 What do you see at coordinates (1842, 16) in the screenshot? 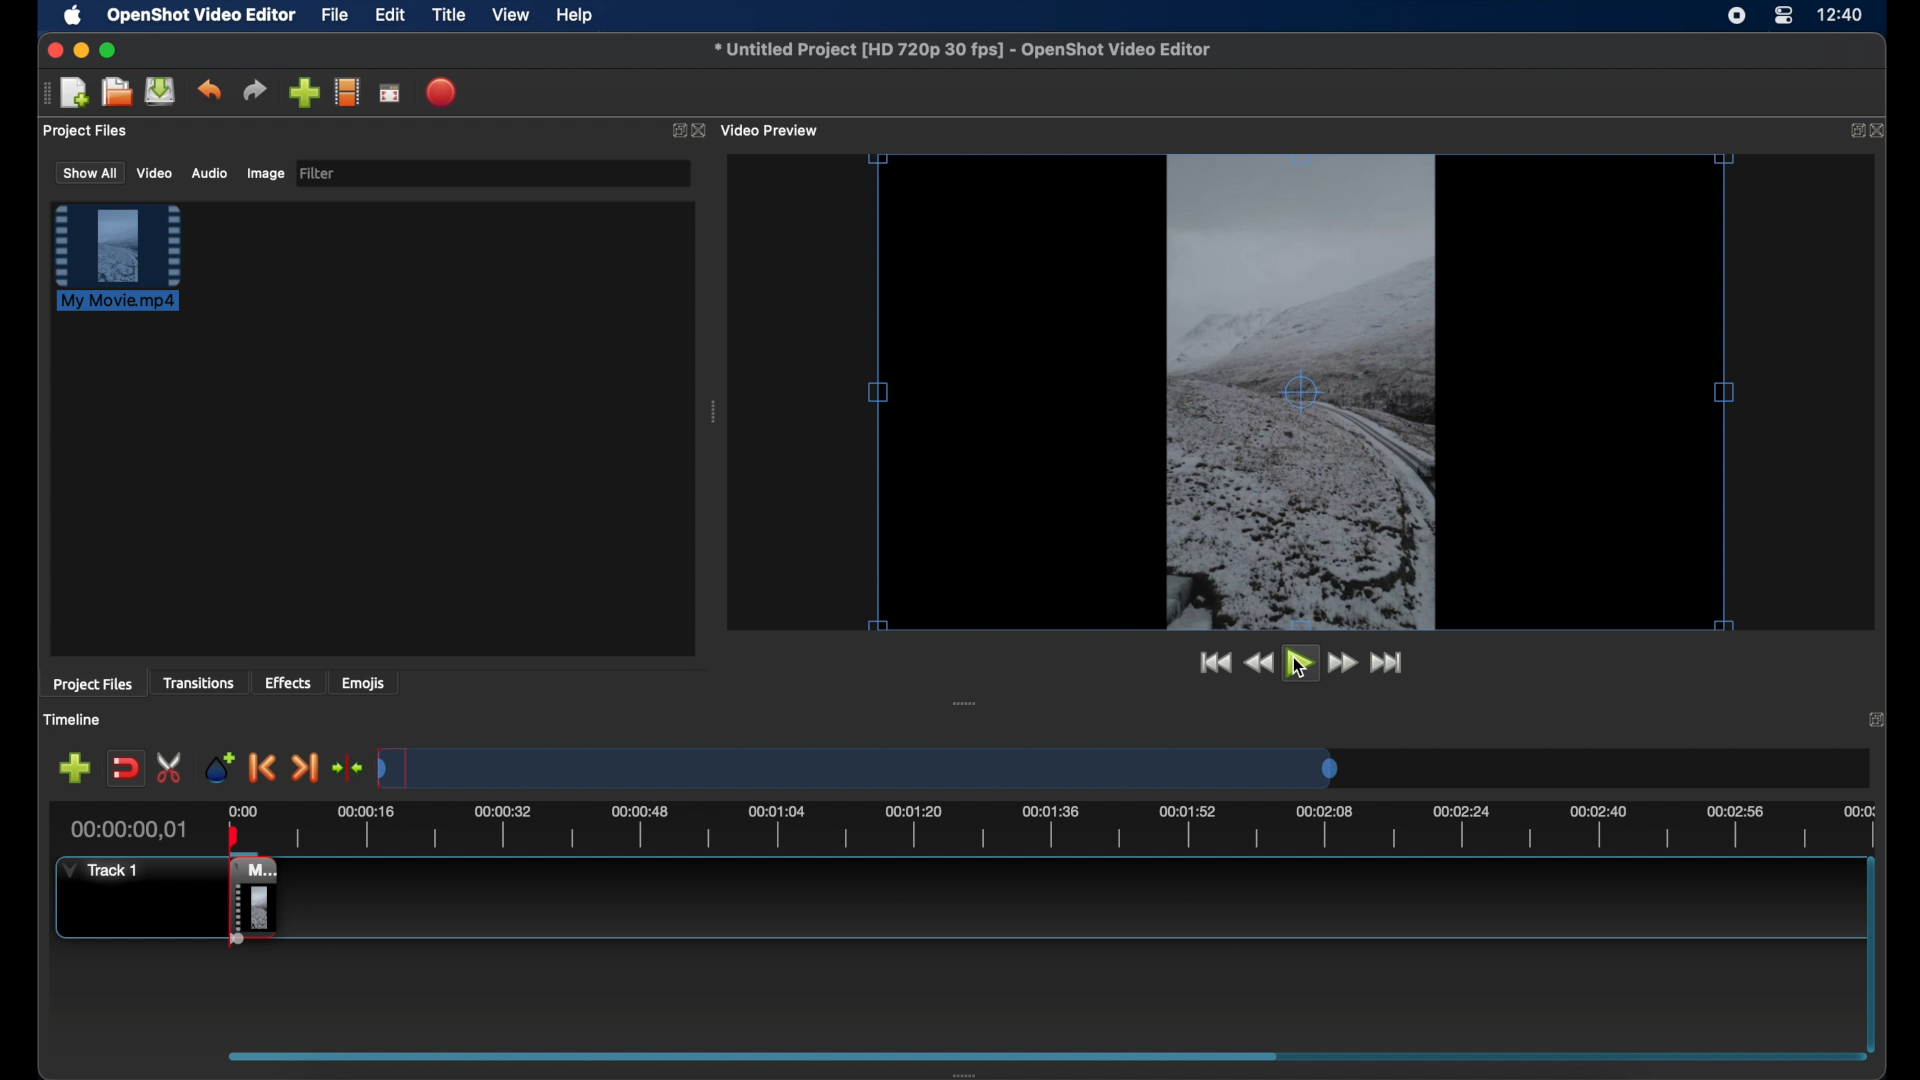
I see `time` at bounding box center [1842, 16].